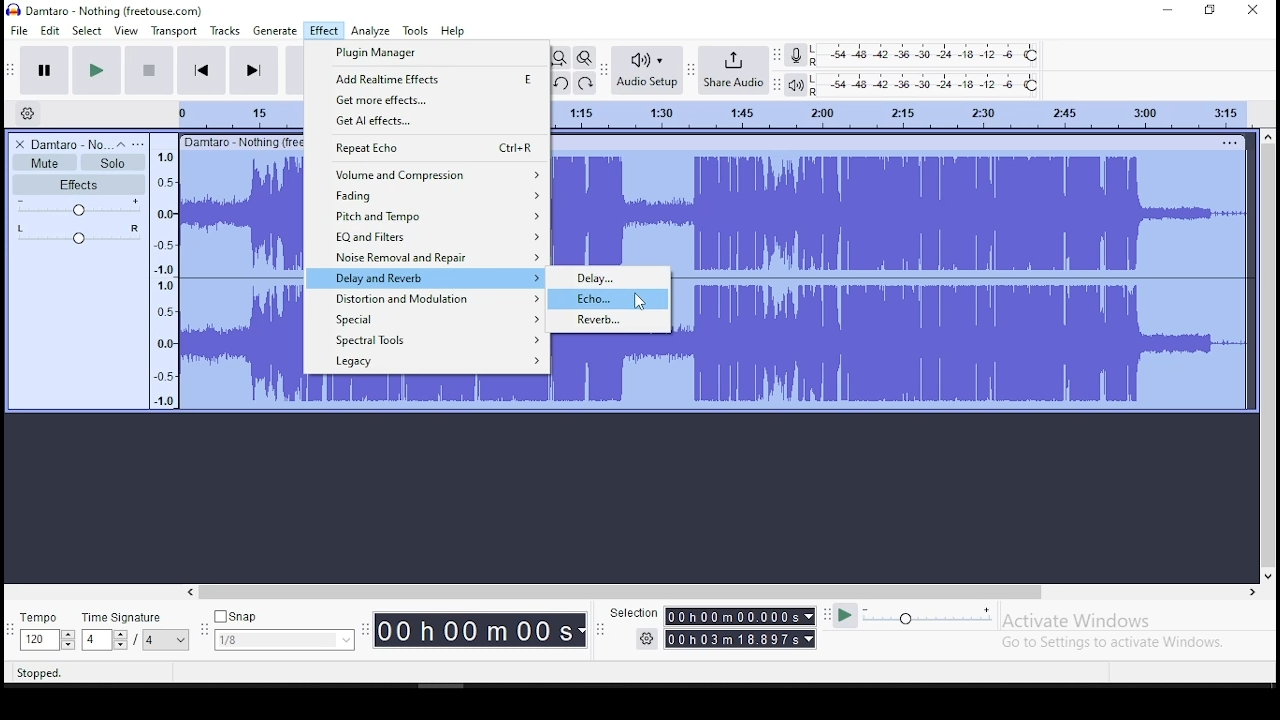 The image size is (1280, 720). What do you see at coordinates (632, 614) in the screenshot?
I see `‘Selection` at bounding box center [632, 614].